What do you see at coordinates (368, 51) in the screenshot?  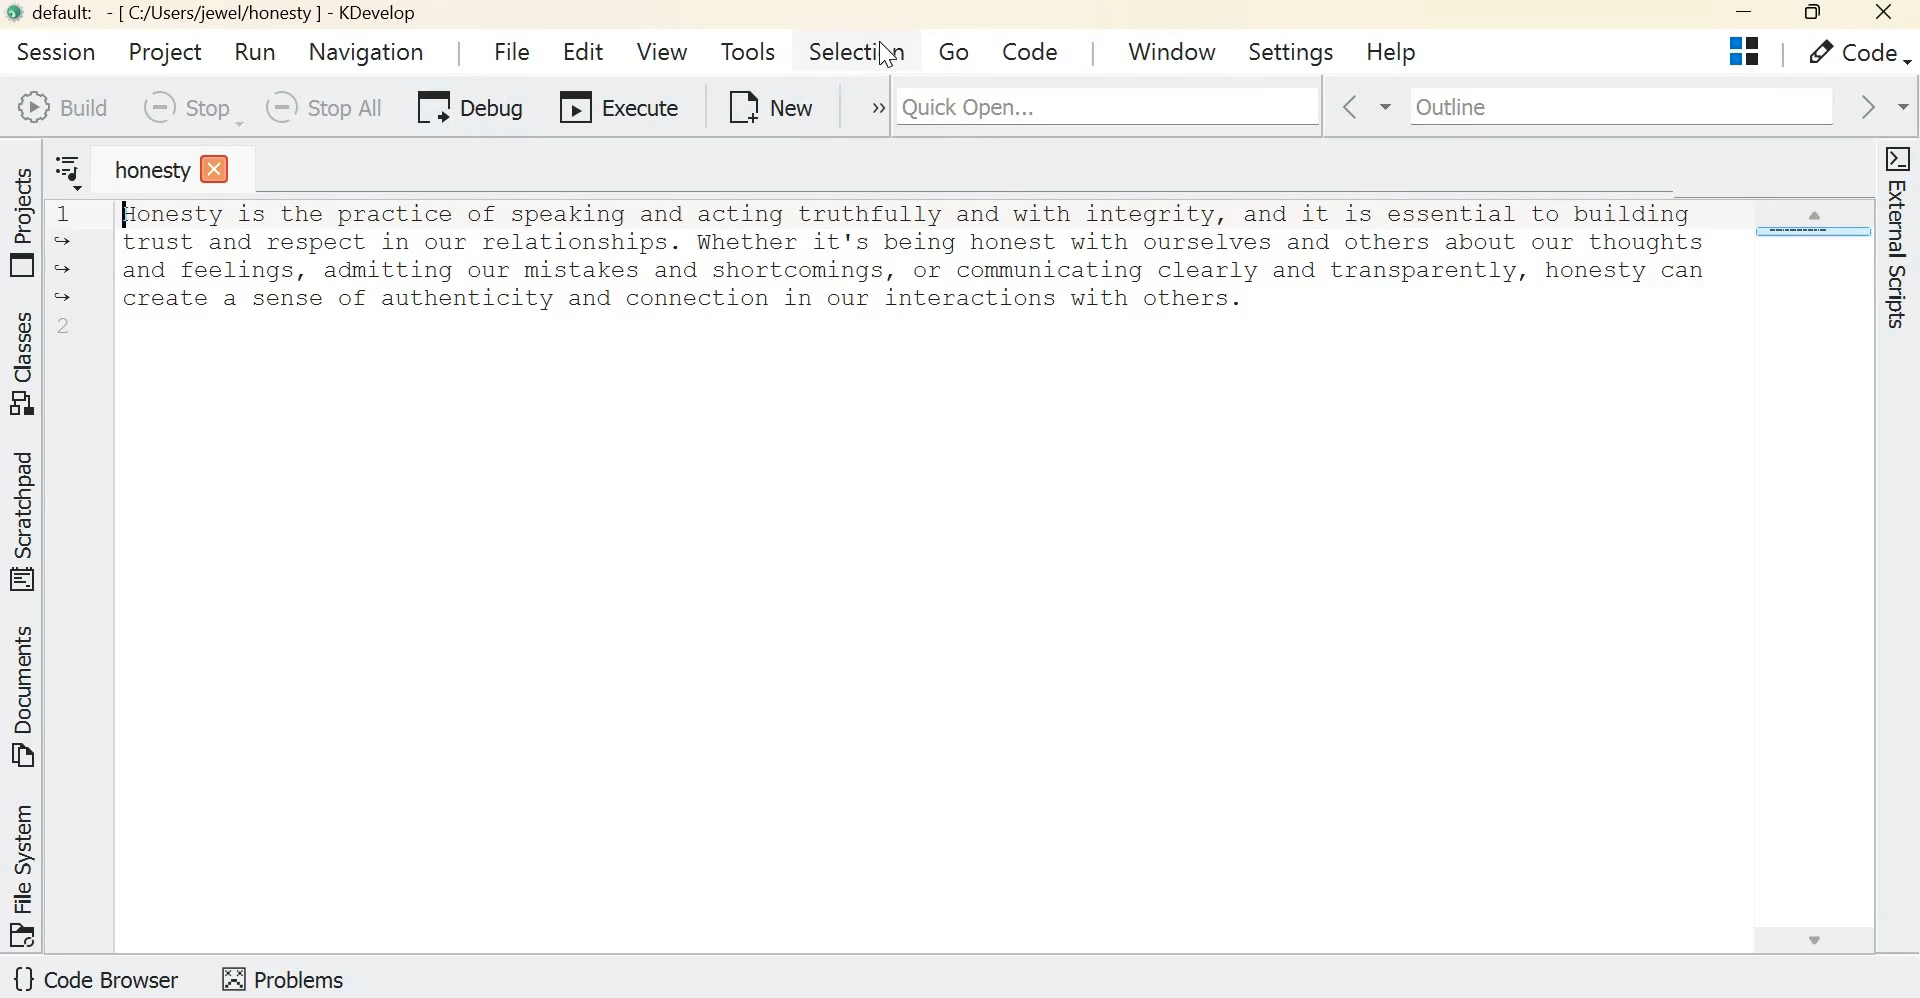 I see `Navigation` at bounding box center [368, 51].